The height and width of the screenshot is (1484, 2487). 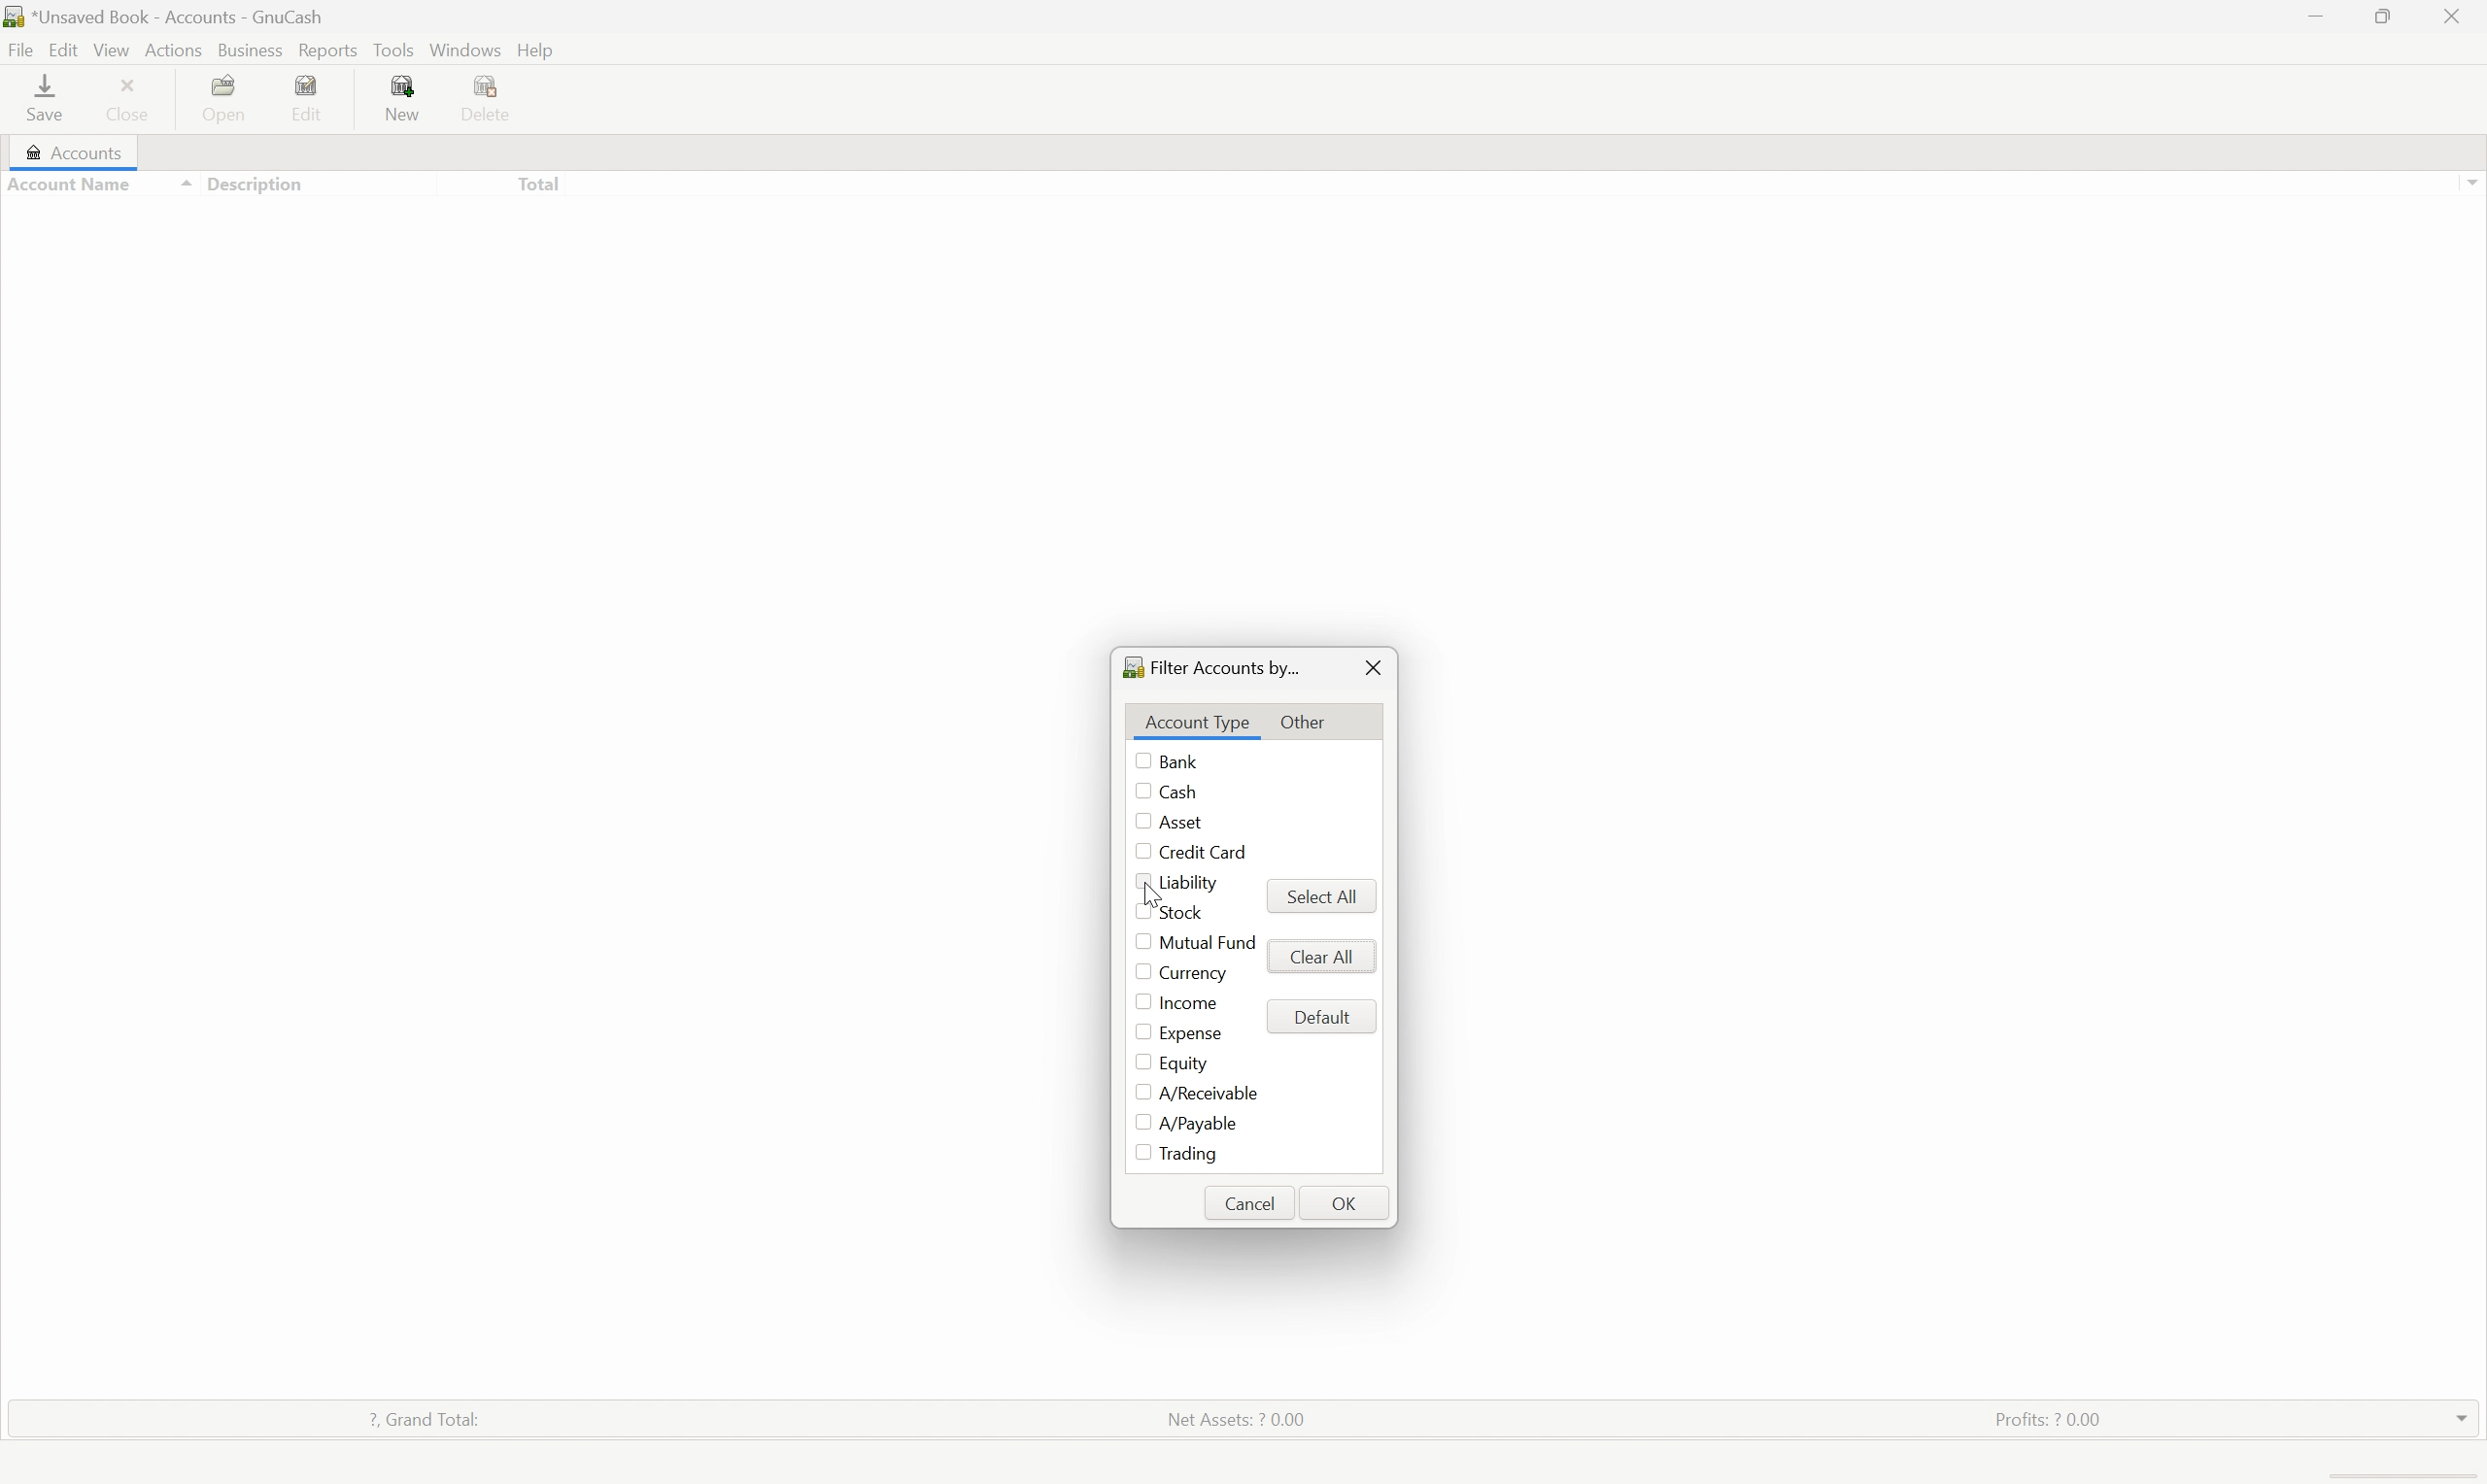 What do you see at coordinates (241, 333) in the screenshot?
I see `Liabilities` at bounding box center [241, 333].